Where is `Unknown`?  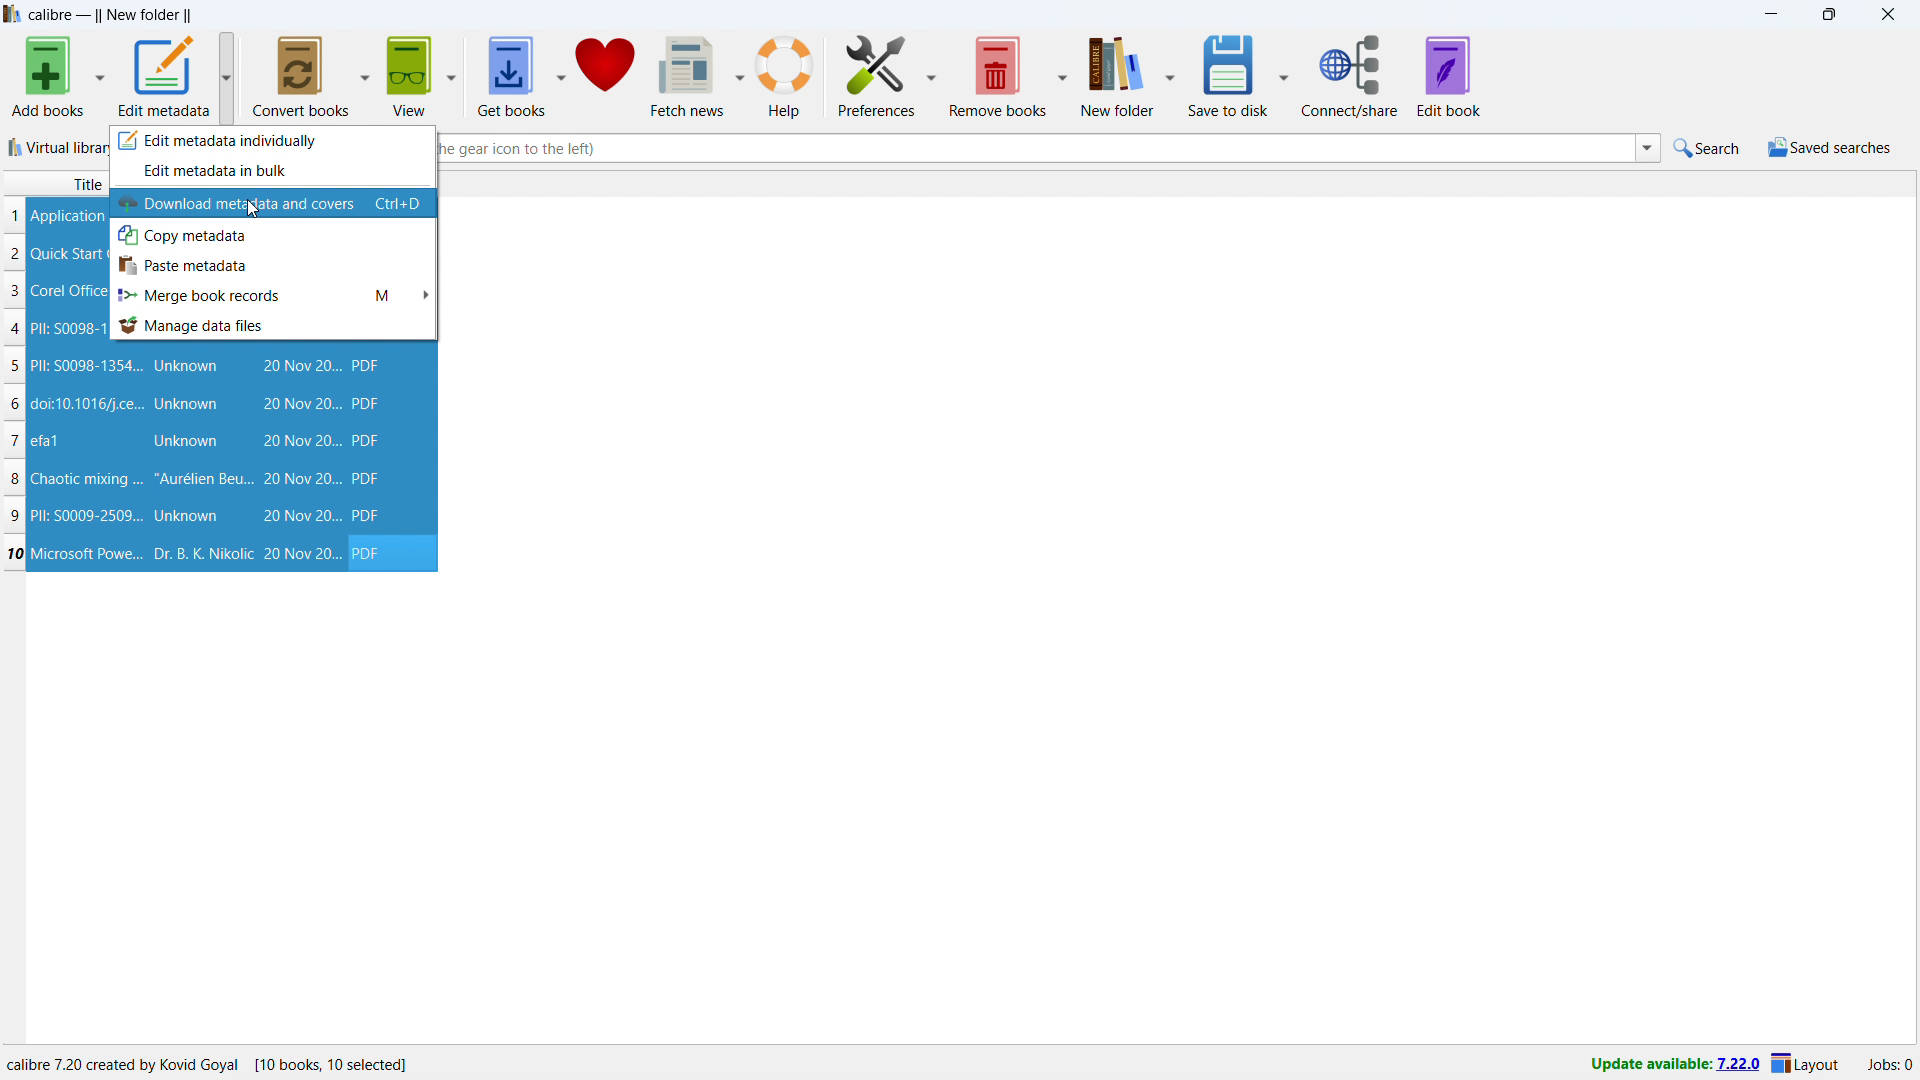
Unknown is located at coordinates (188, 404).